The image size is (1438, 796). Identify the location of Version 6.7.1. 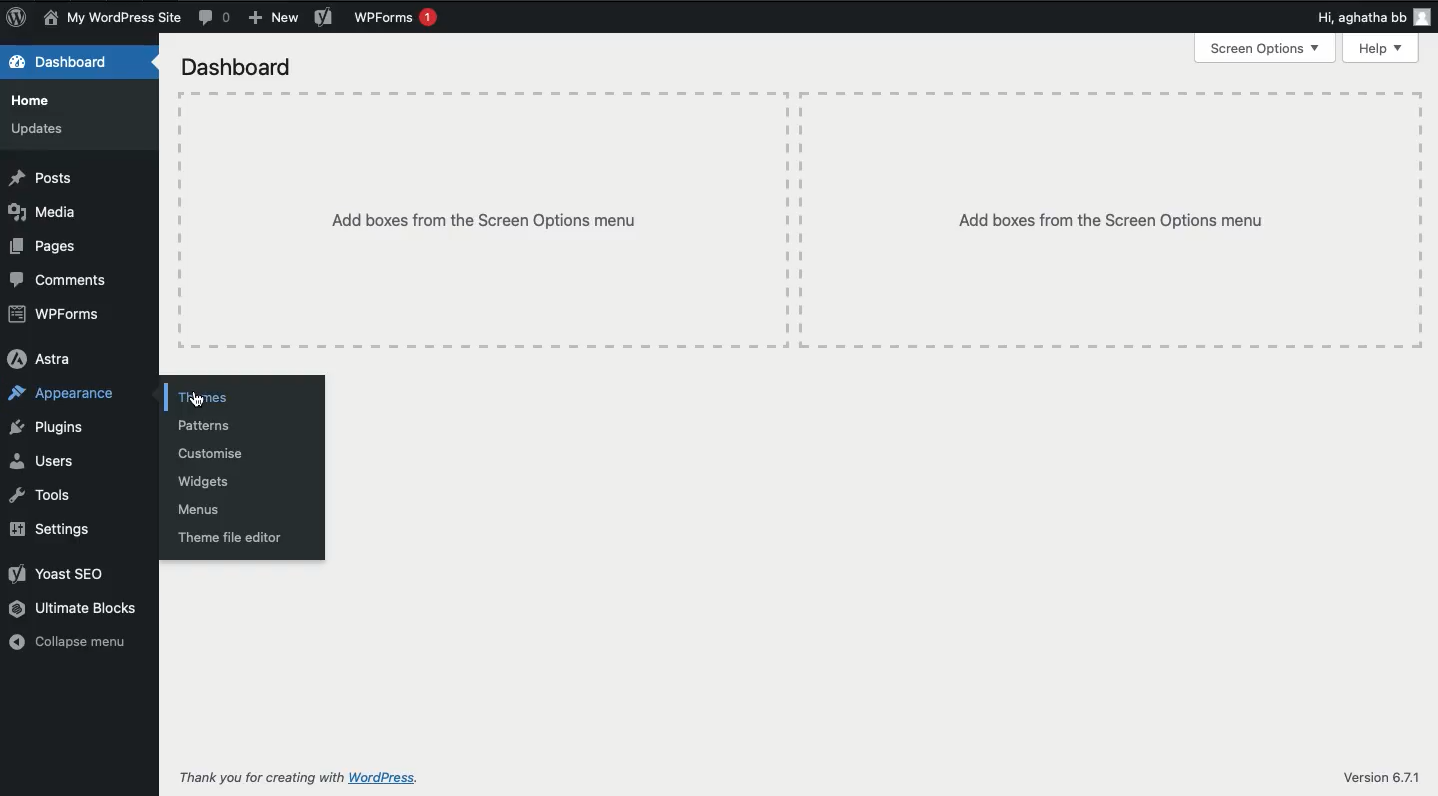
(1384, 777).